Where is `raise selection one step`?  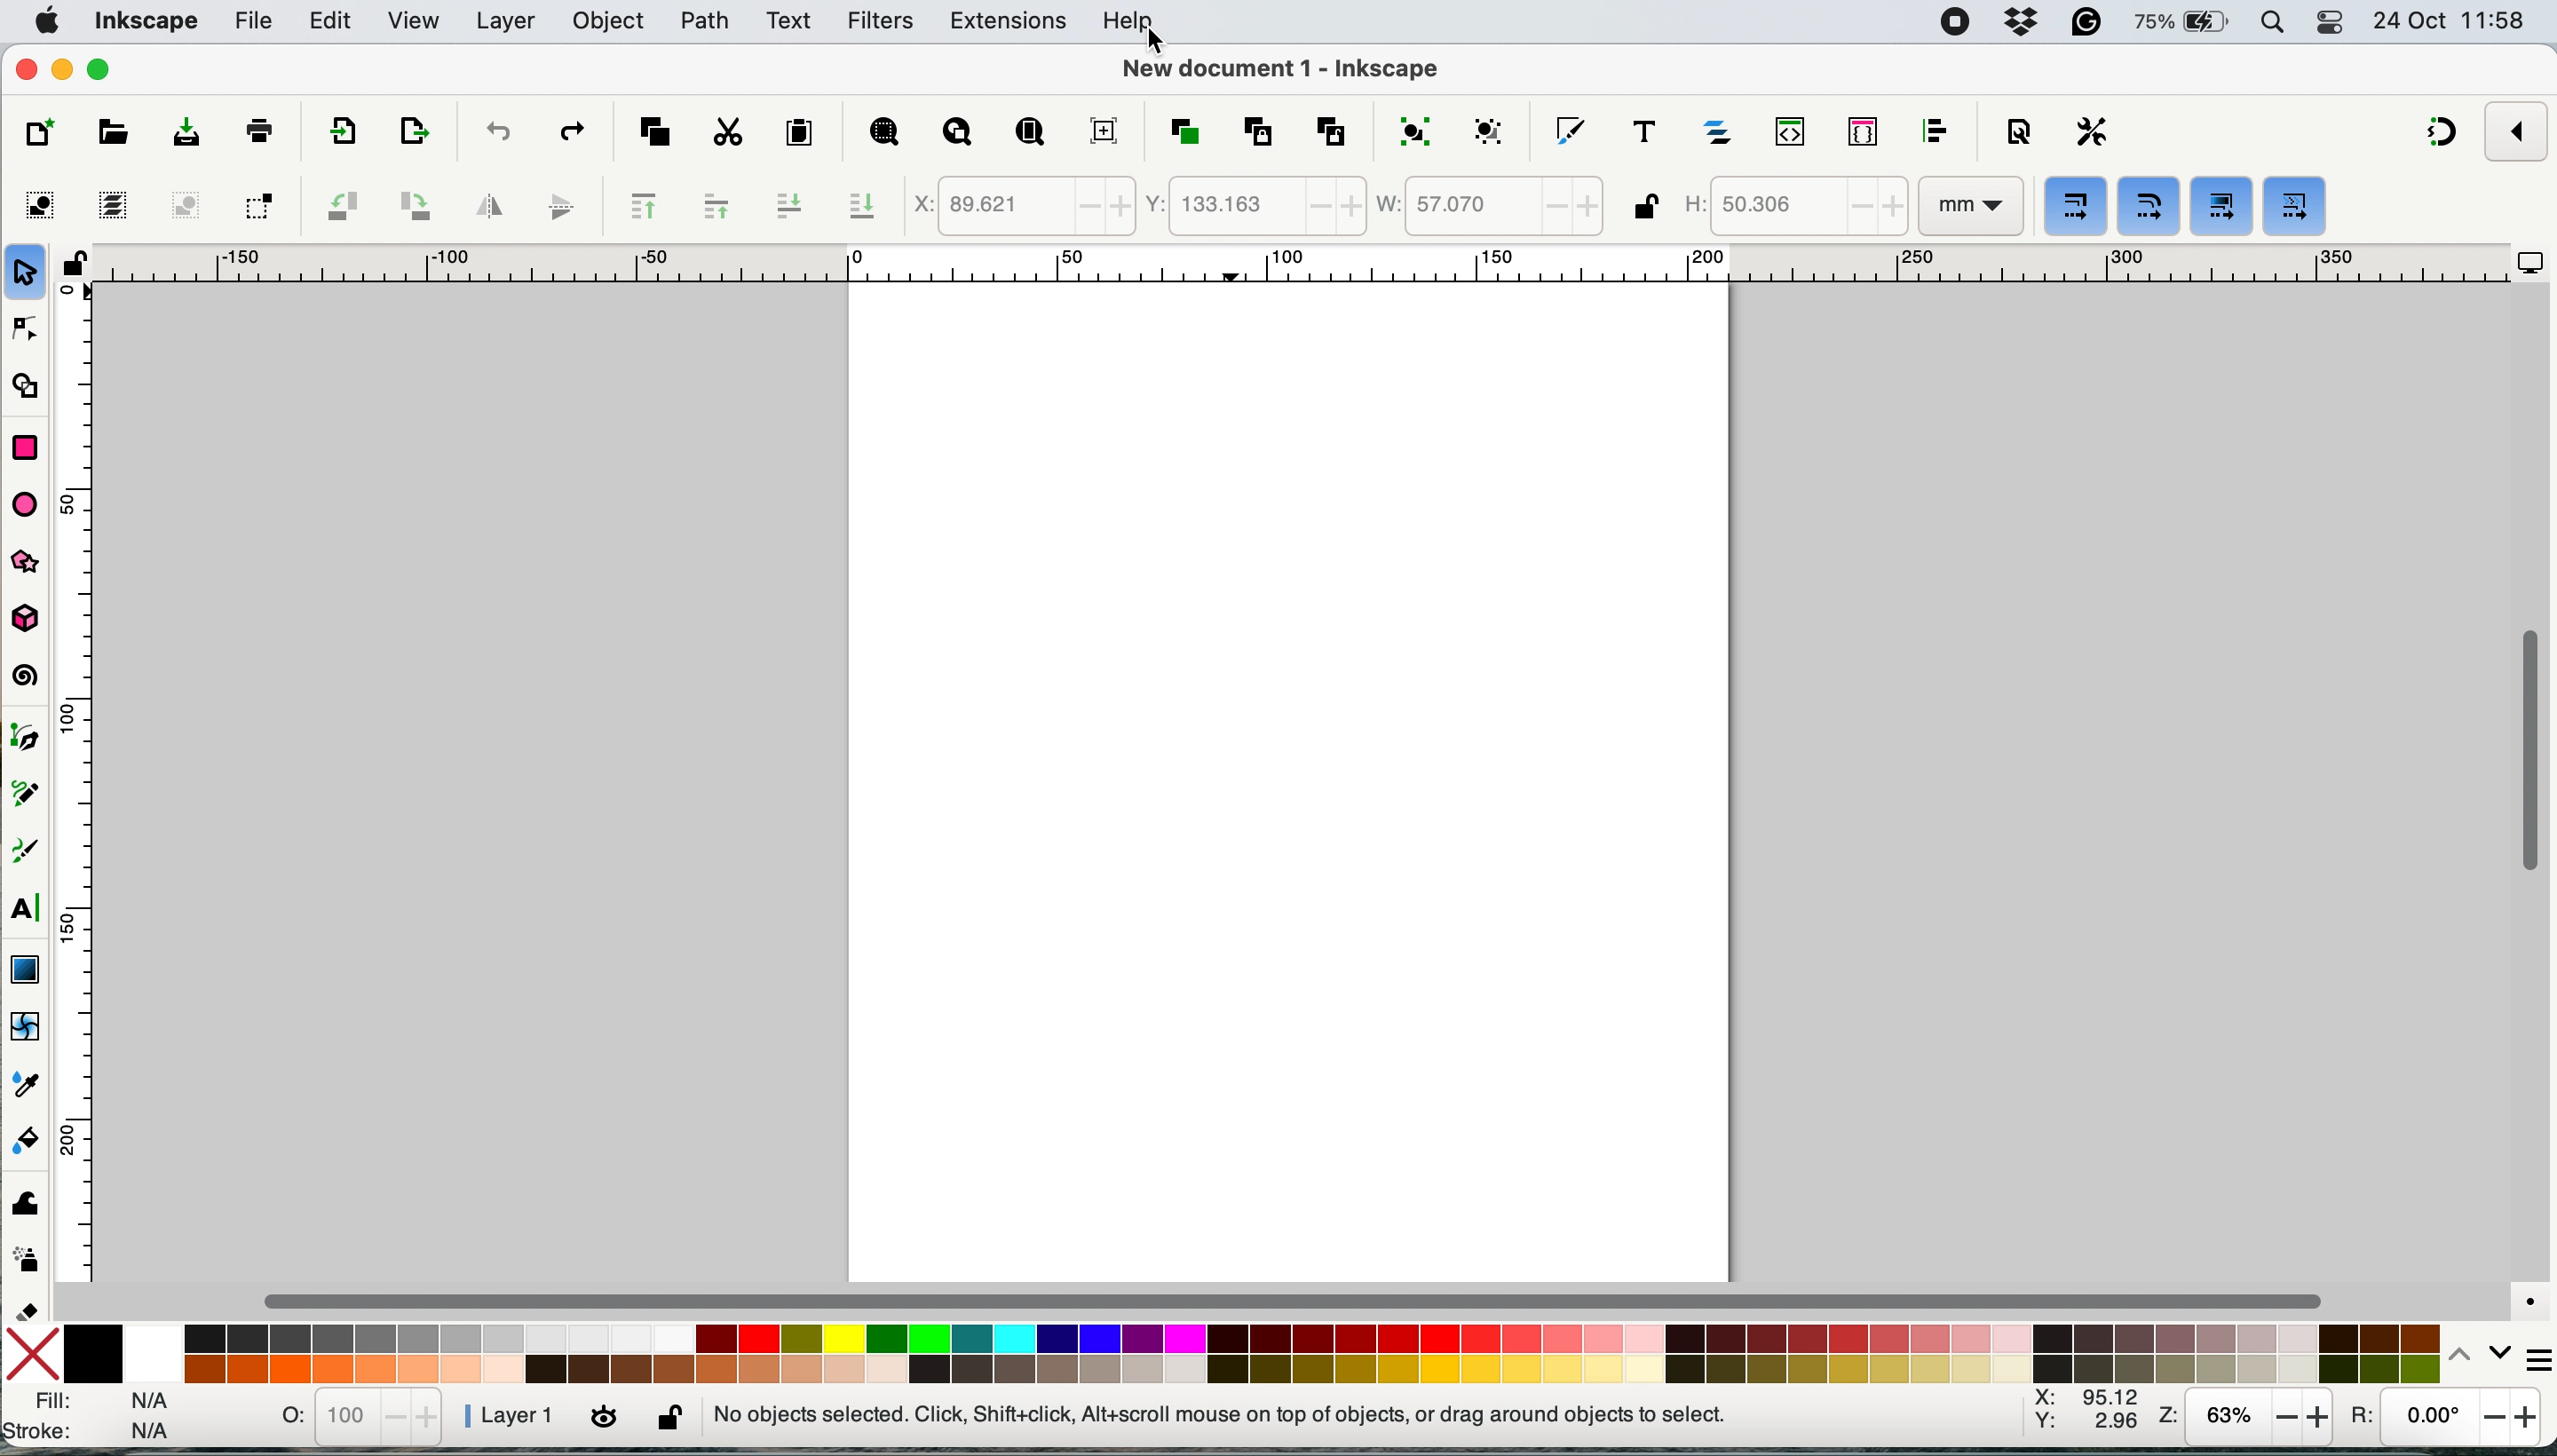
raise selection one step is located at coordinates (722, 209).